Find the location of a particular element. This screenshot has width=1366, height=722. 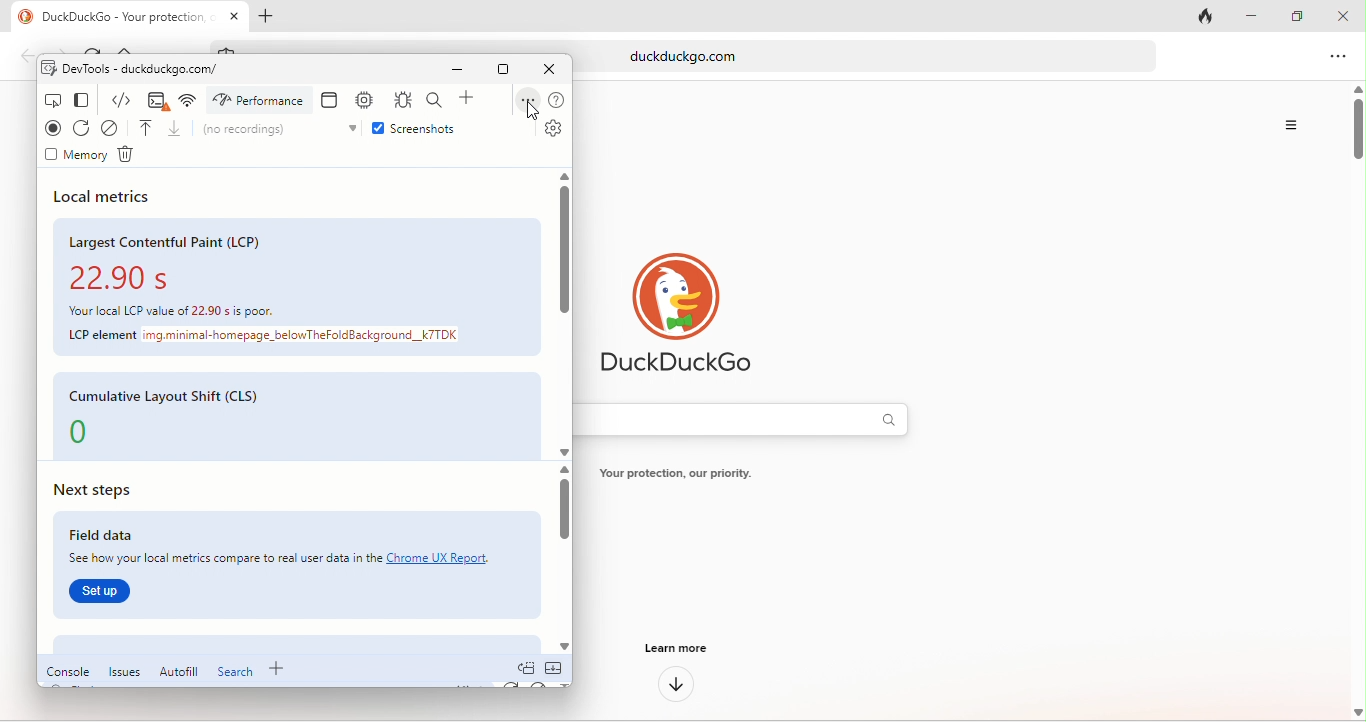

DuckDuckGo - Your protection is located at coordinates (127, 14).